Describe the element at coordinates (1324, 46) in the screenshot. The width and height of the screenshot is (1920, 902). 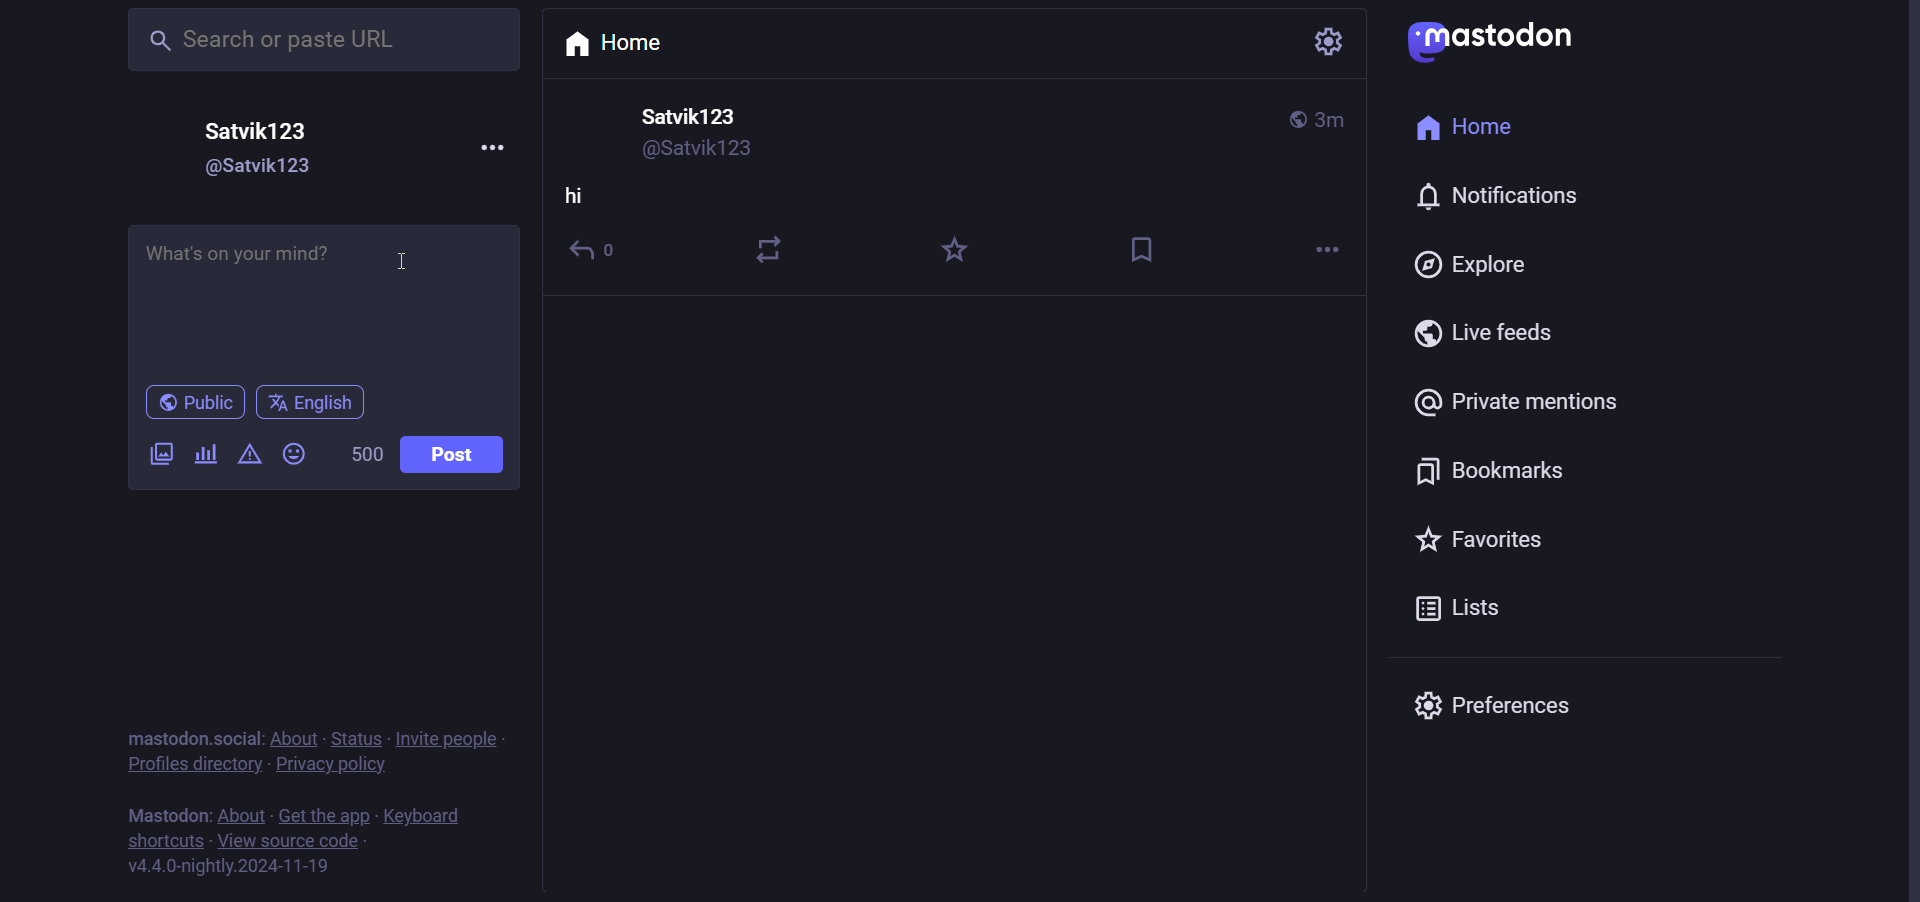
I see `setting` at that location.